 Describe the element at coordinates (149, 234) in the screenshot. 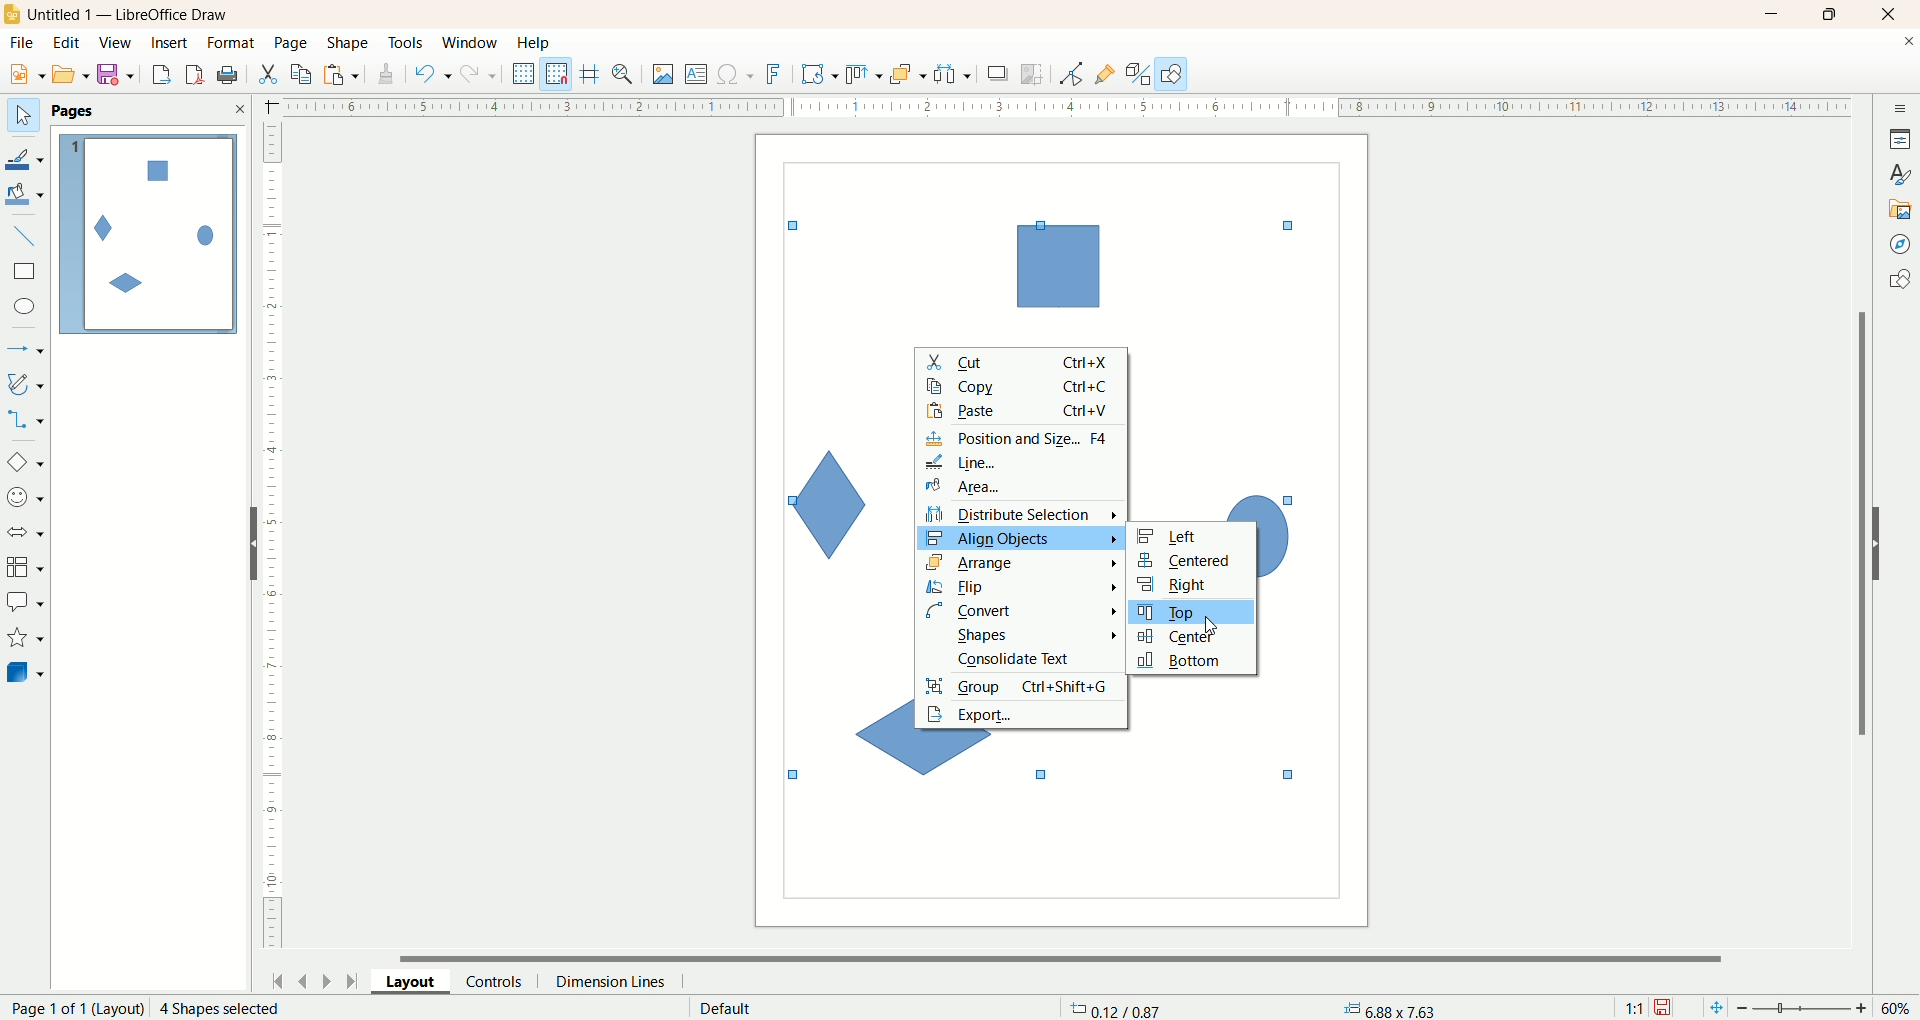

I see `page1` at that location.